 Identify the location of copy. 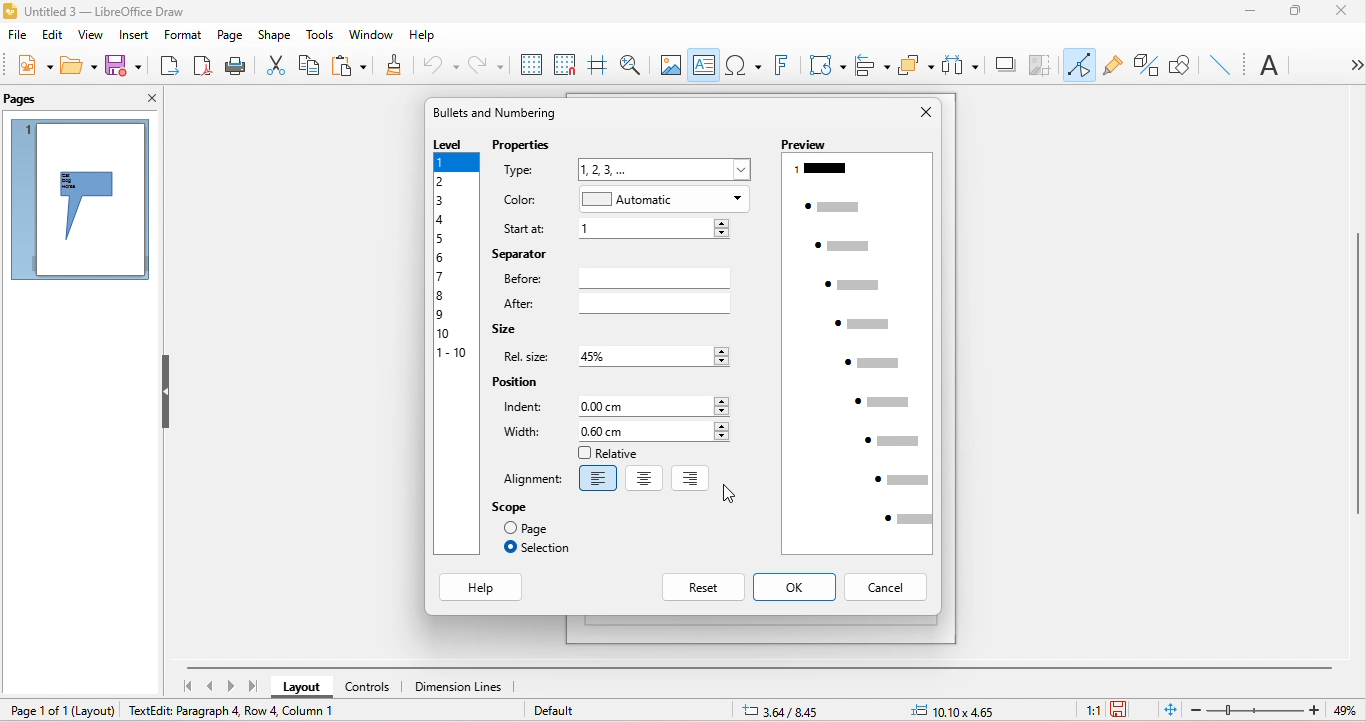
(310, 66).